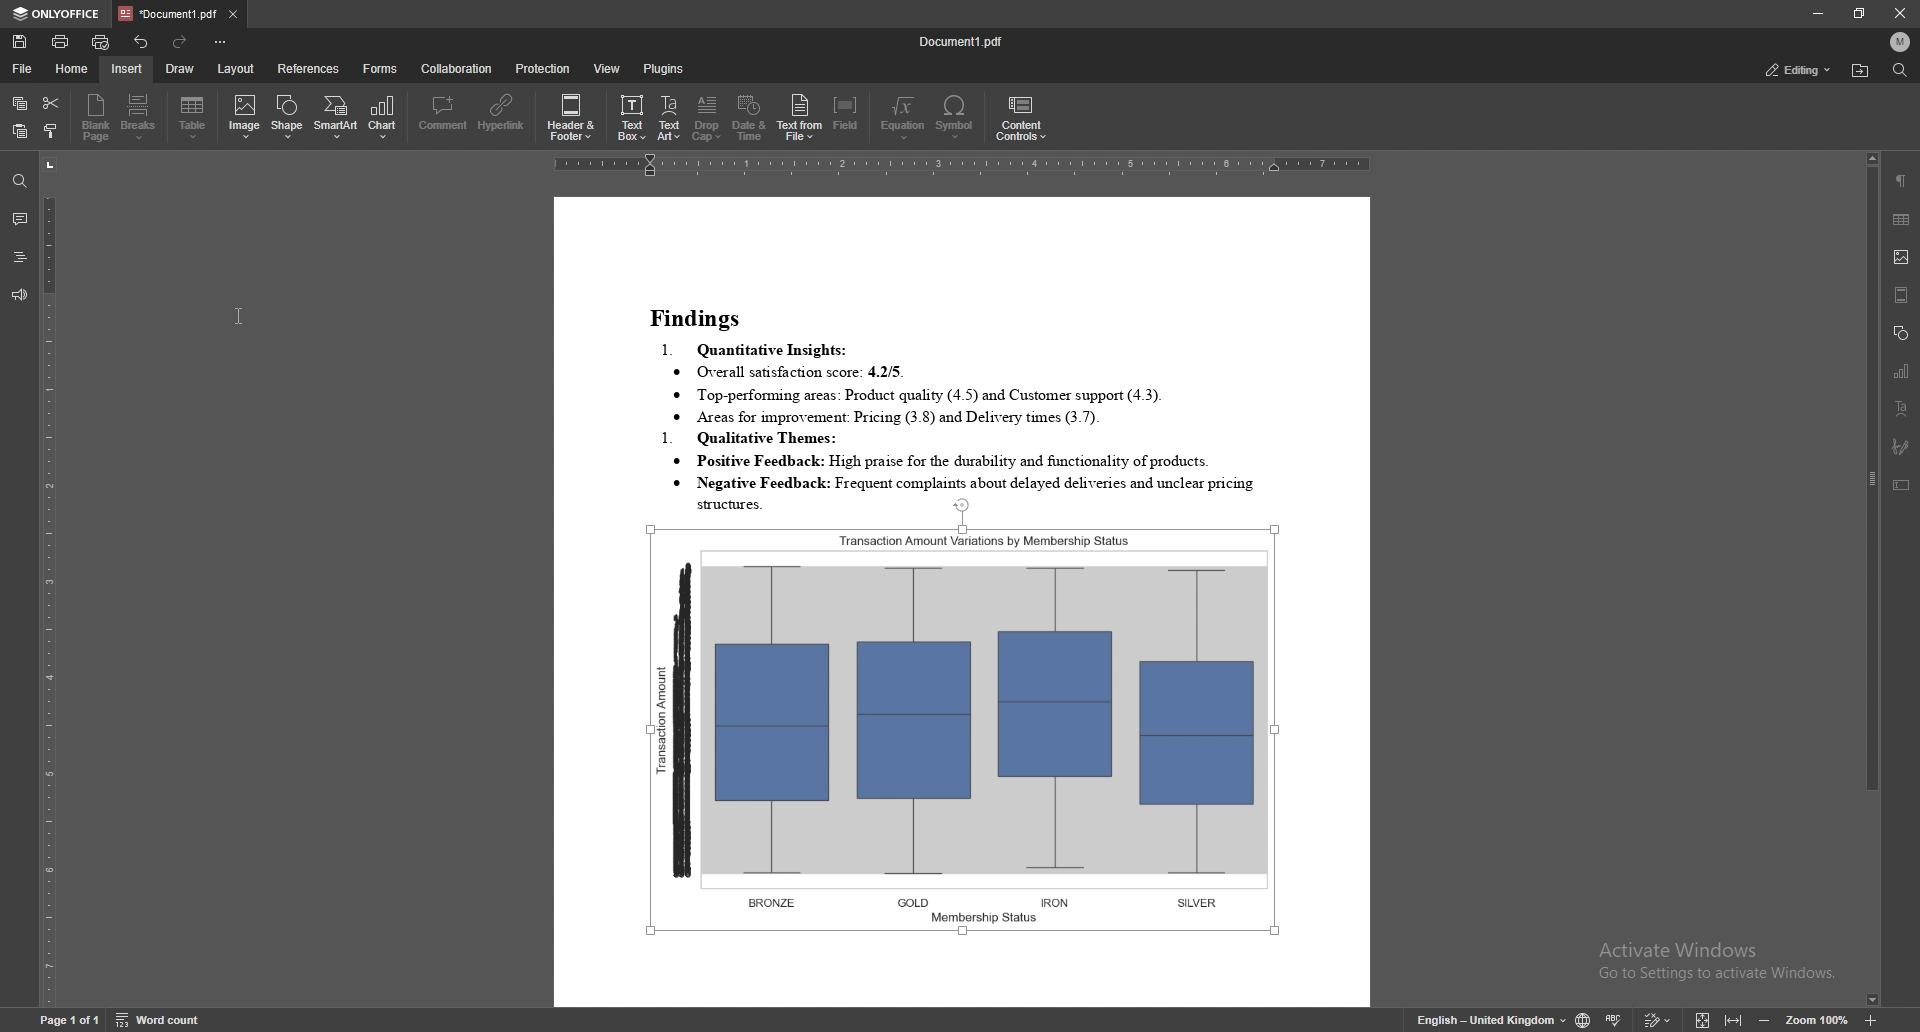  I want to click on shapes, so click(1900, 333).